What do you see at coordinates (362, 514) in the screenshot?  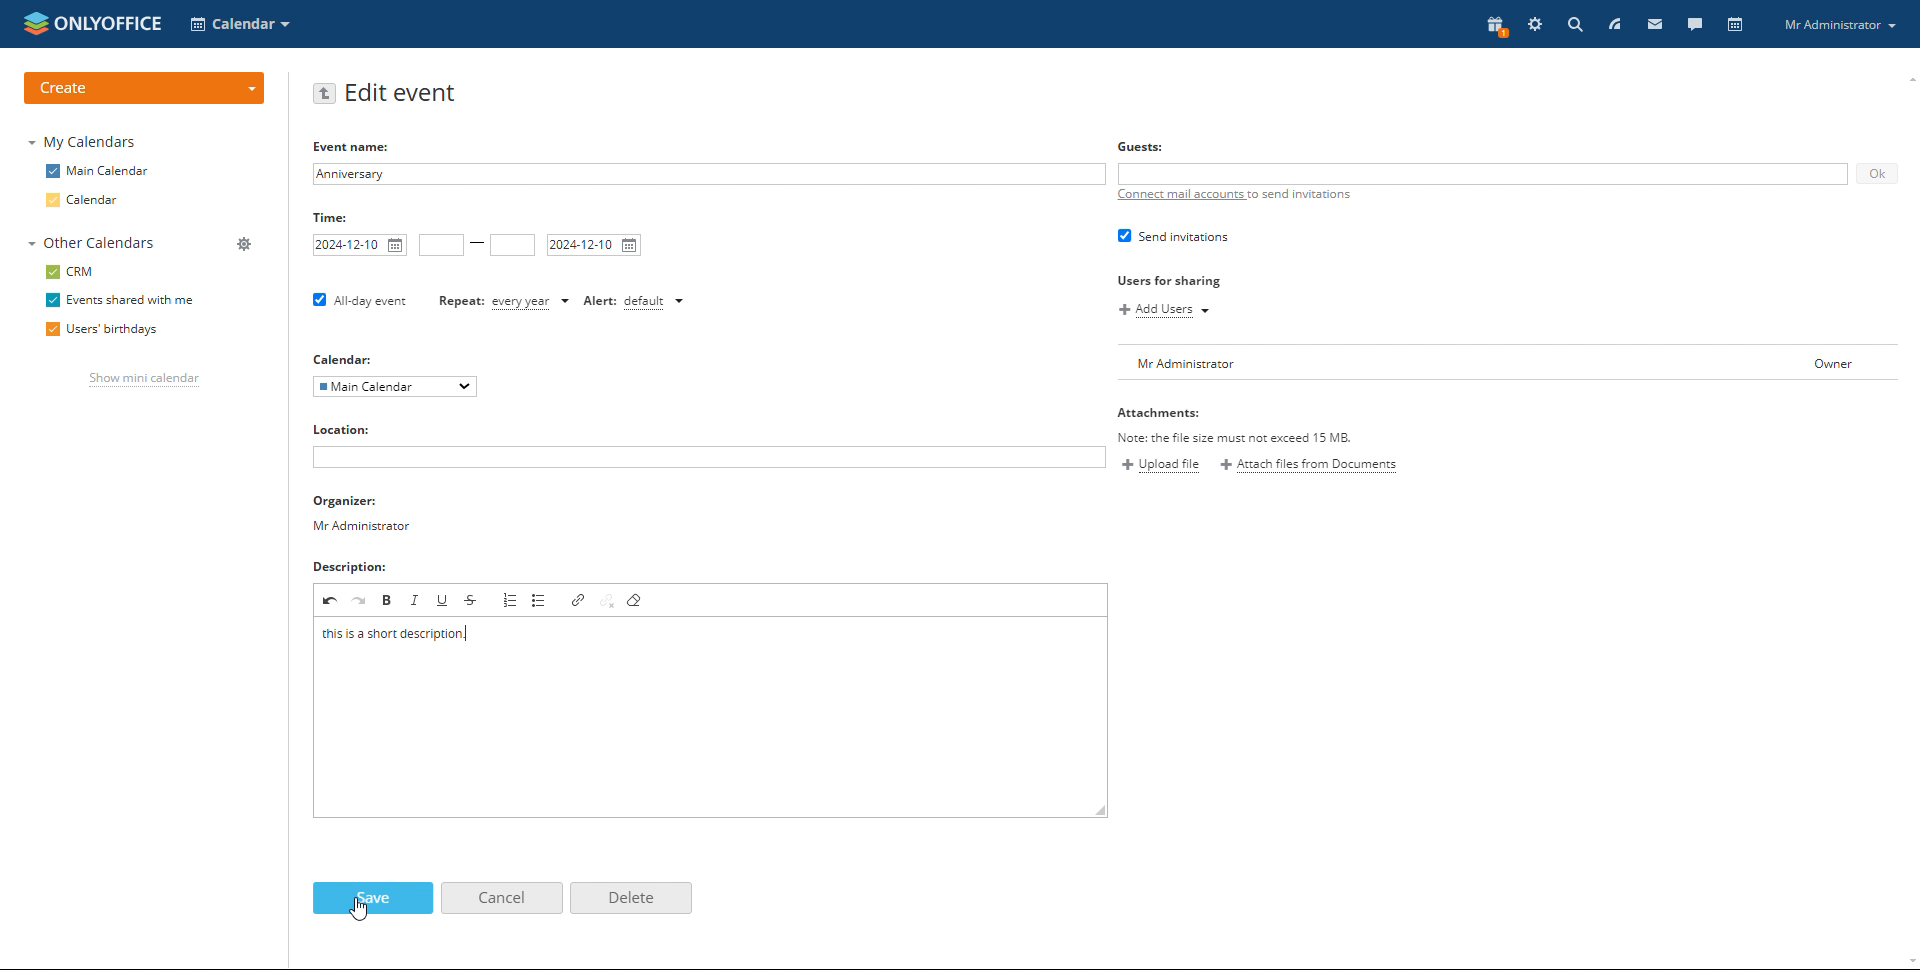 I see `organizer` at bounding box center [362, 514].